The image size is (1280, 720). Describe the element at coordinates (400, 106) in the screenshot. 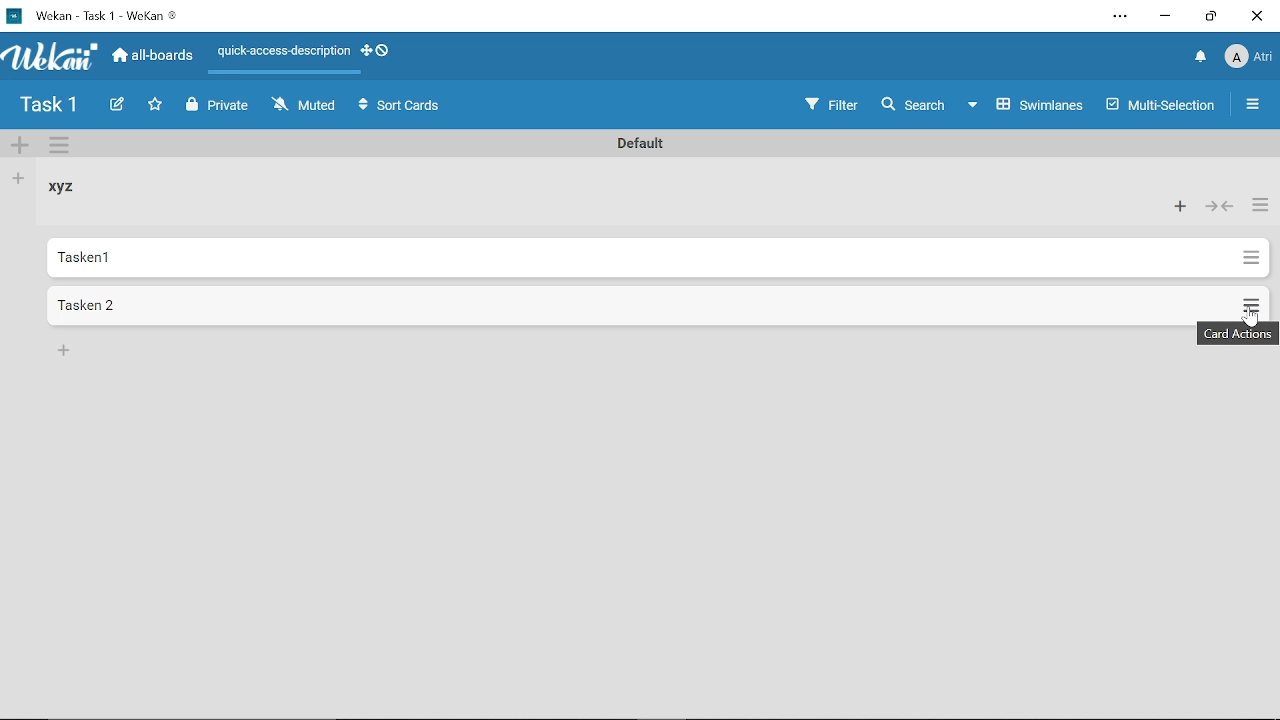

I see `Sort cards` at that location.